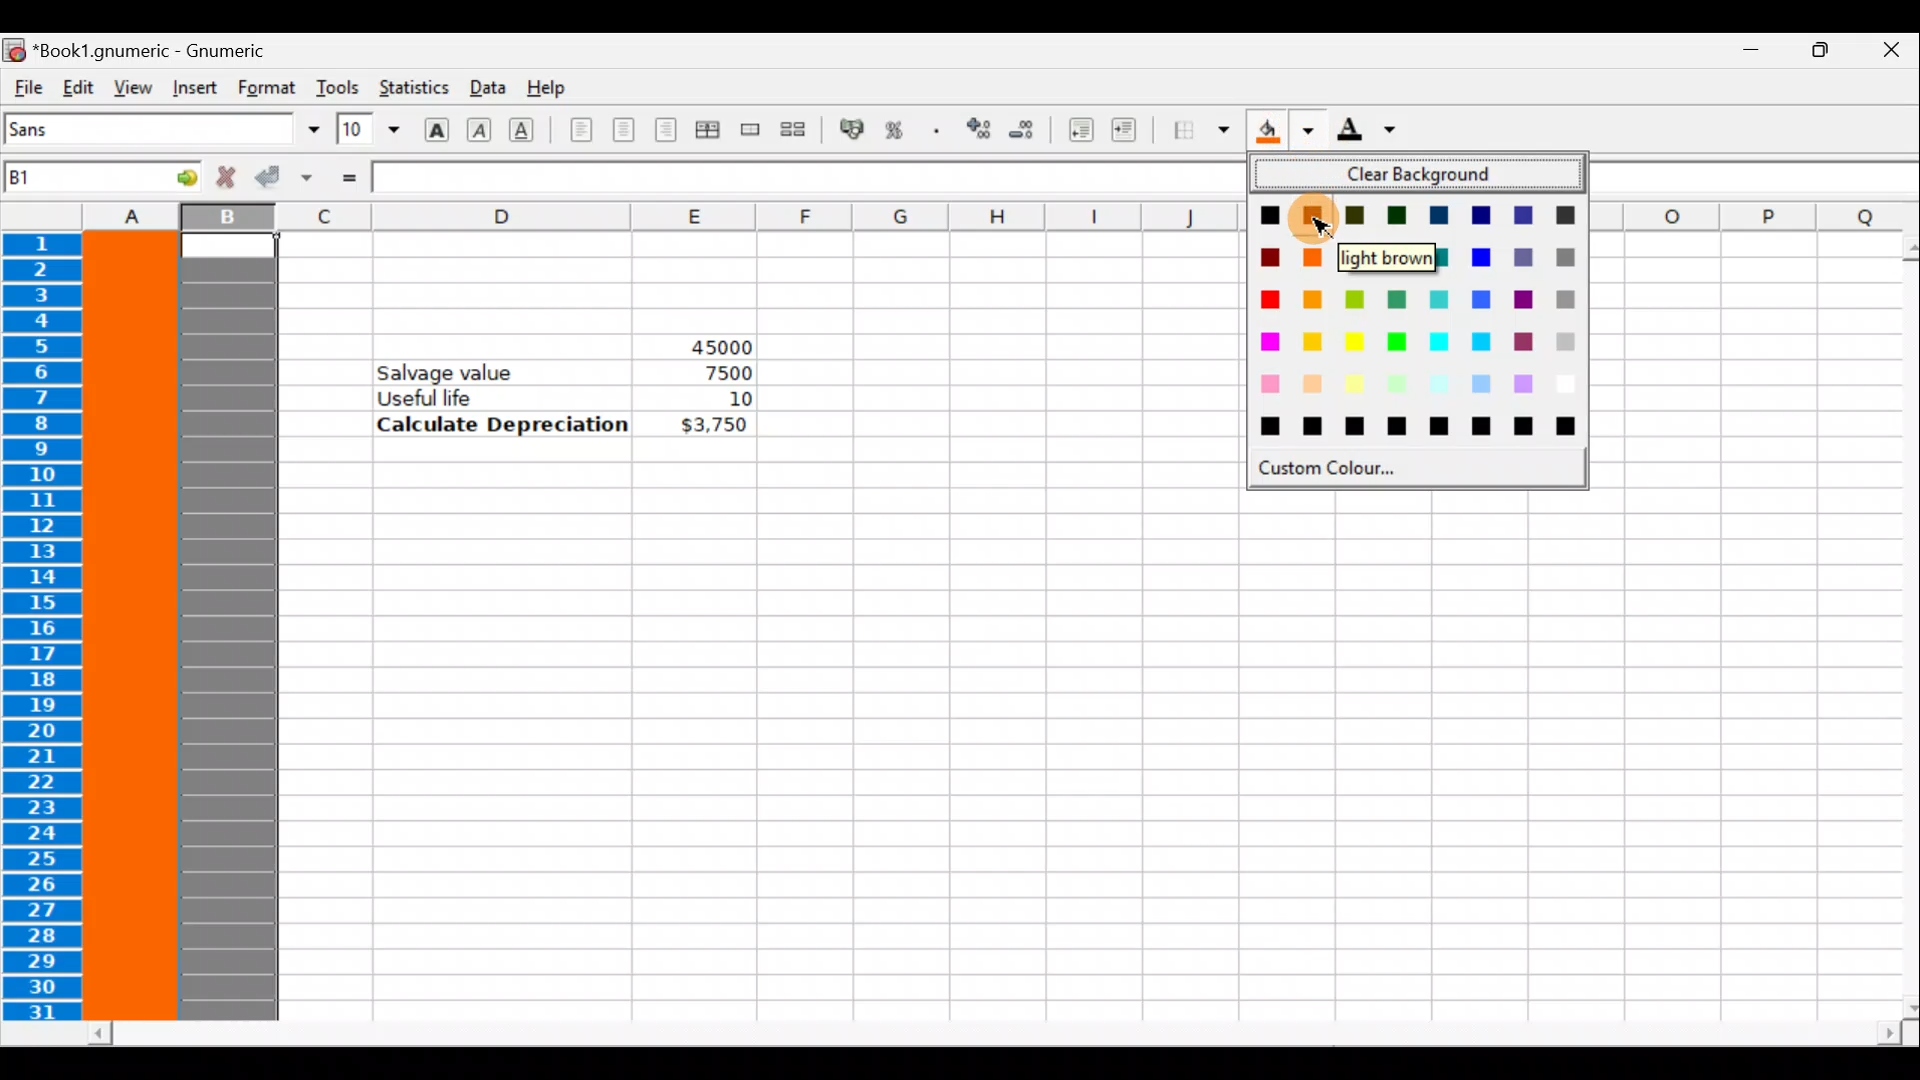  What do you see at coordinates (712, 426) in the screenshot?
I see `$3,750` at bounding box center [712, 426].